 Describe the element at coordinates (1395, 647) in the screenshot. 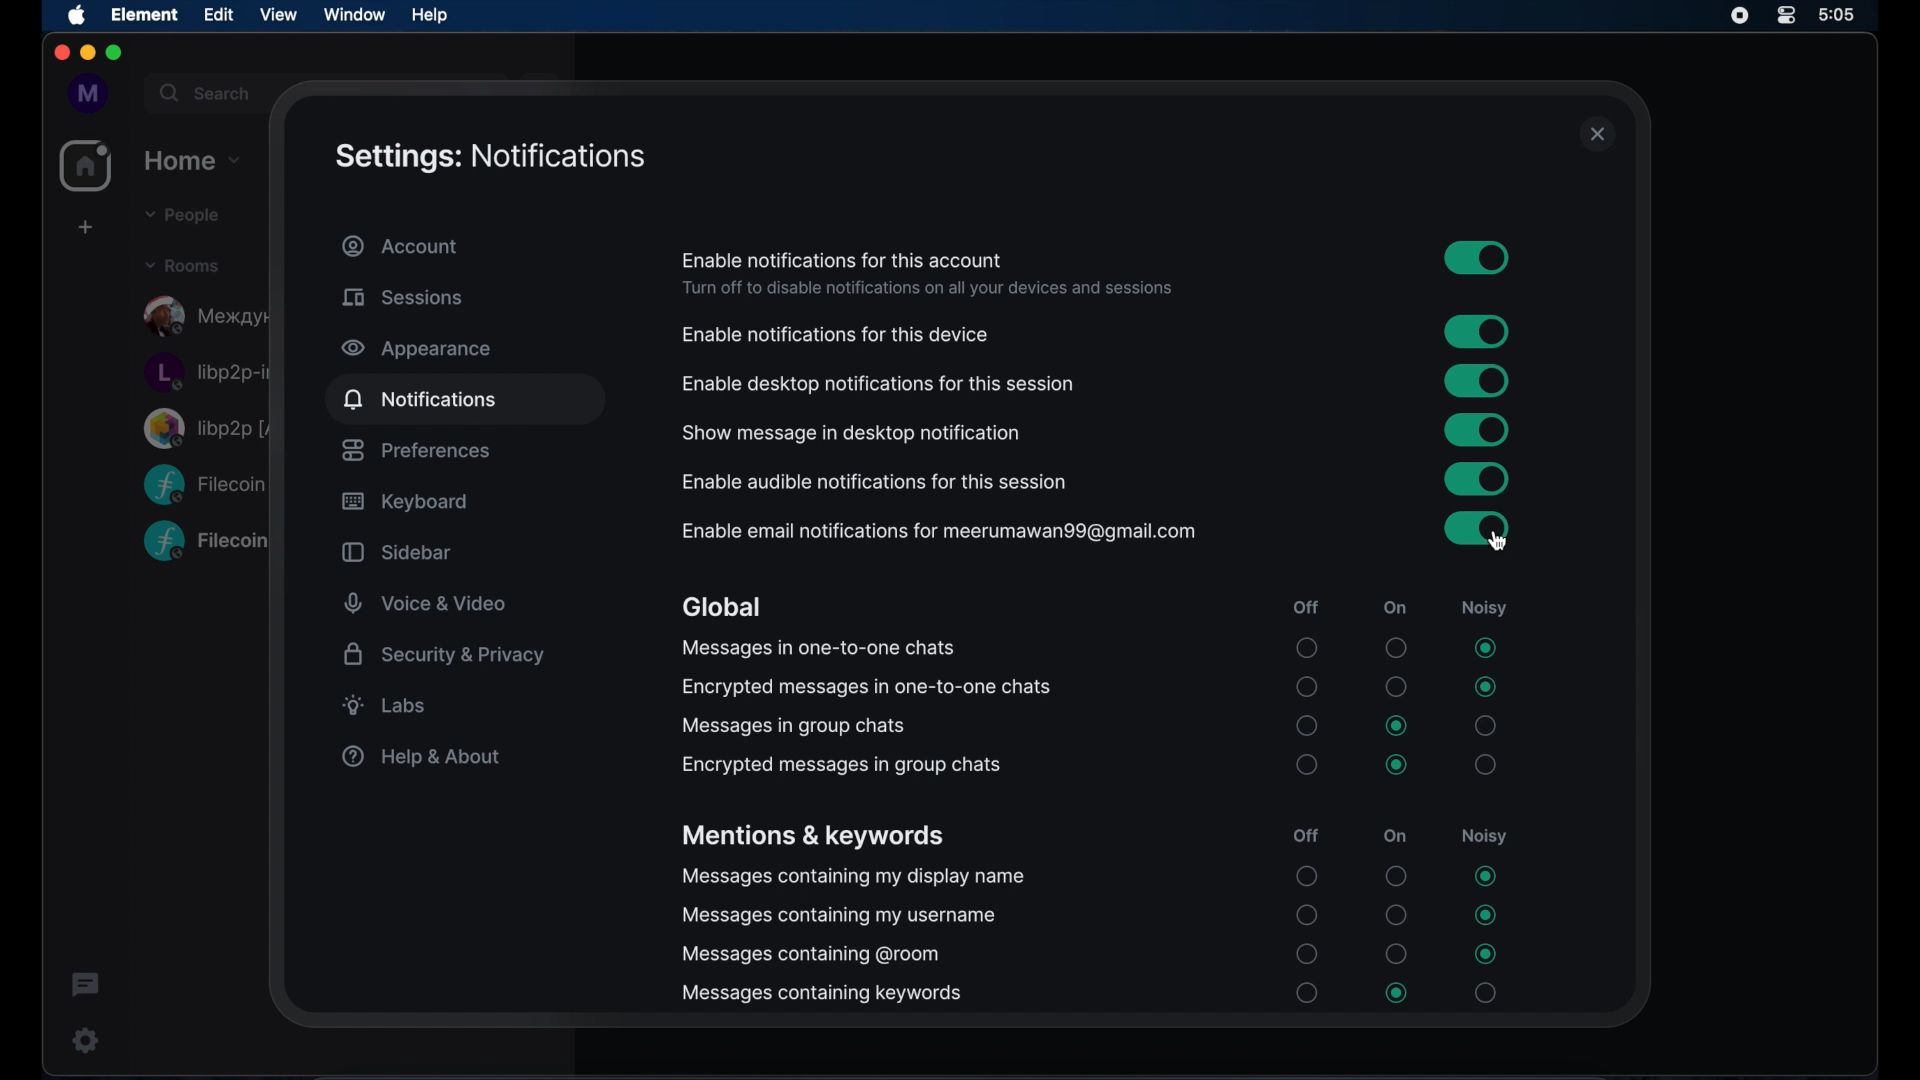

I see `radio button` at that location.